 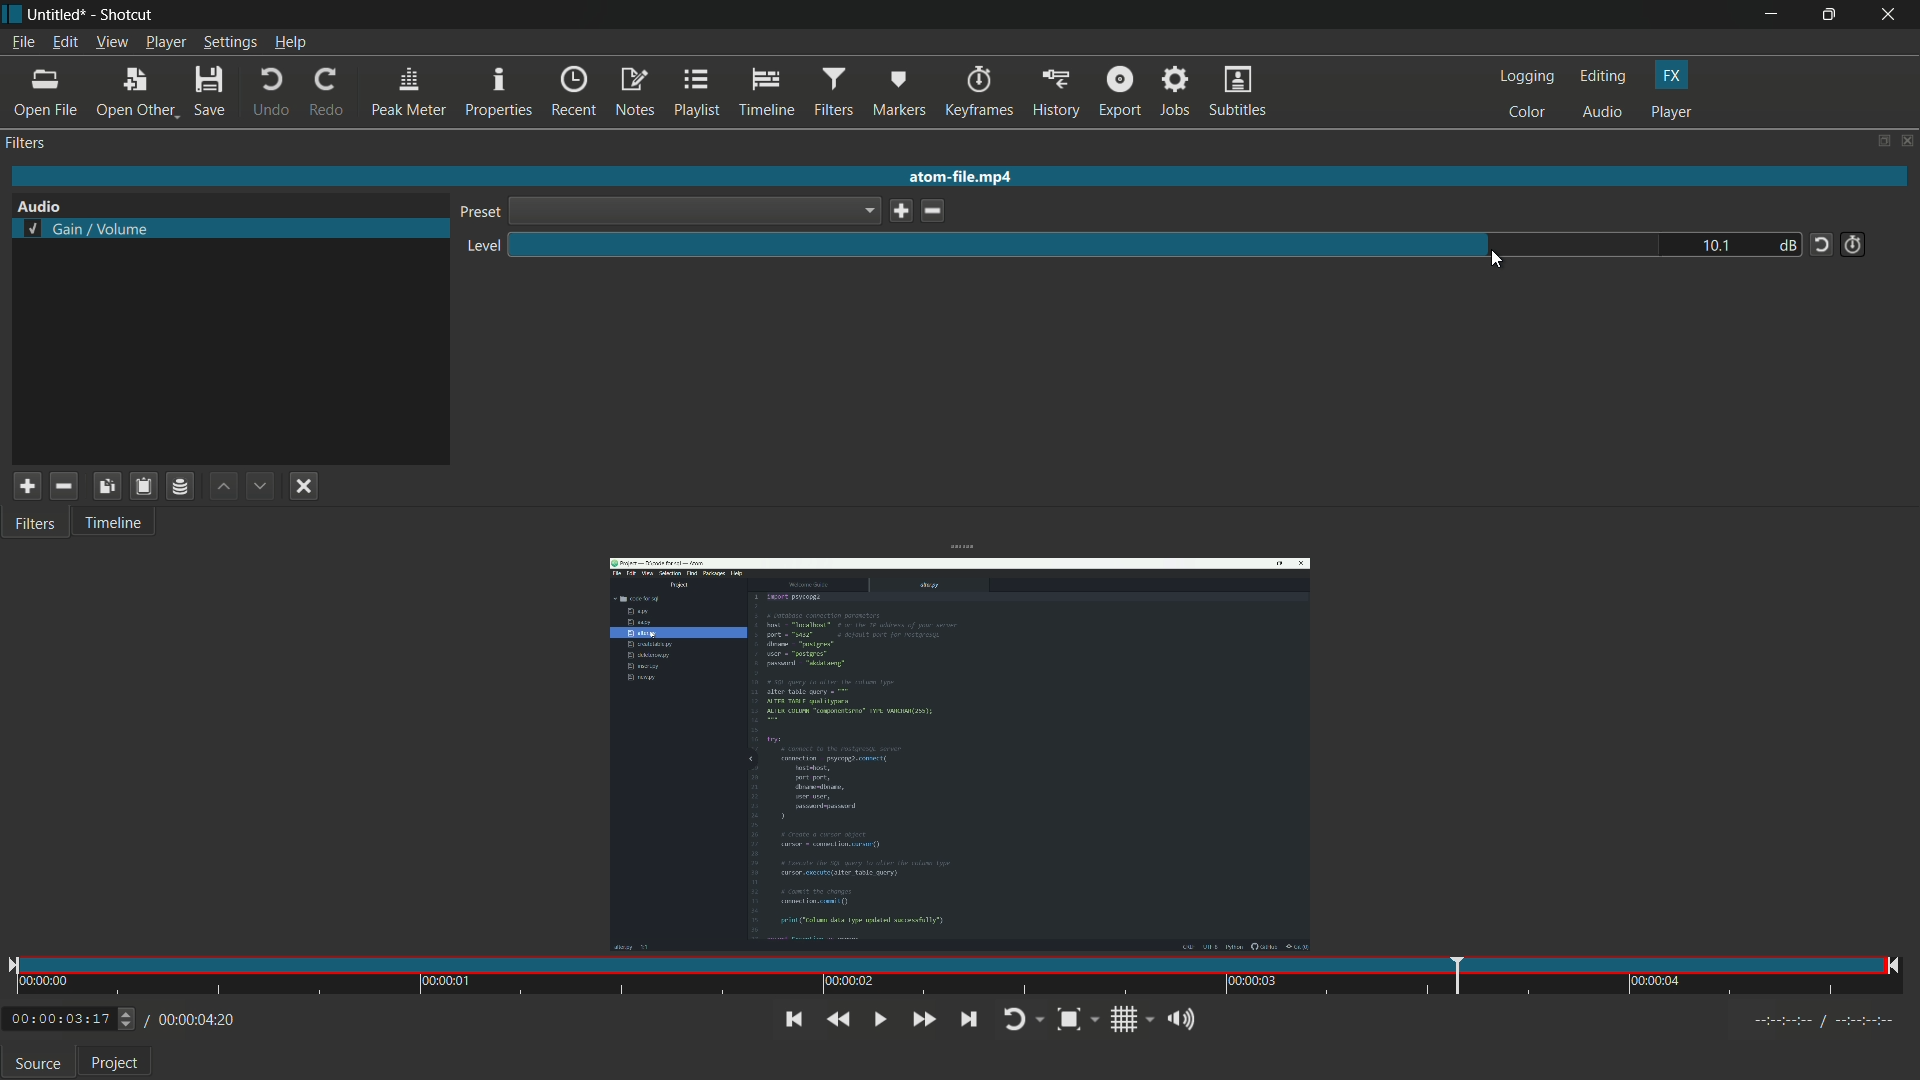 What do you see at coordinates (221, 486) in the screenshot?
I see `move filter up` at bounding box center [221, 486].